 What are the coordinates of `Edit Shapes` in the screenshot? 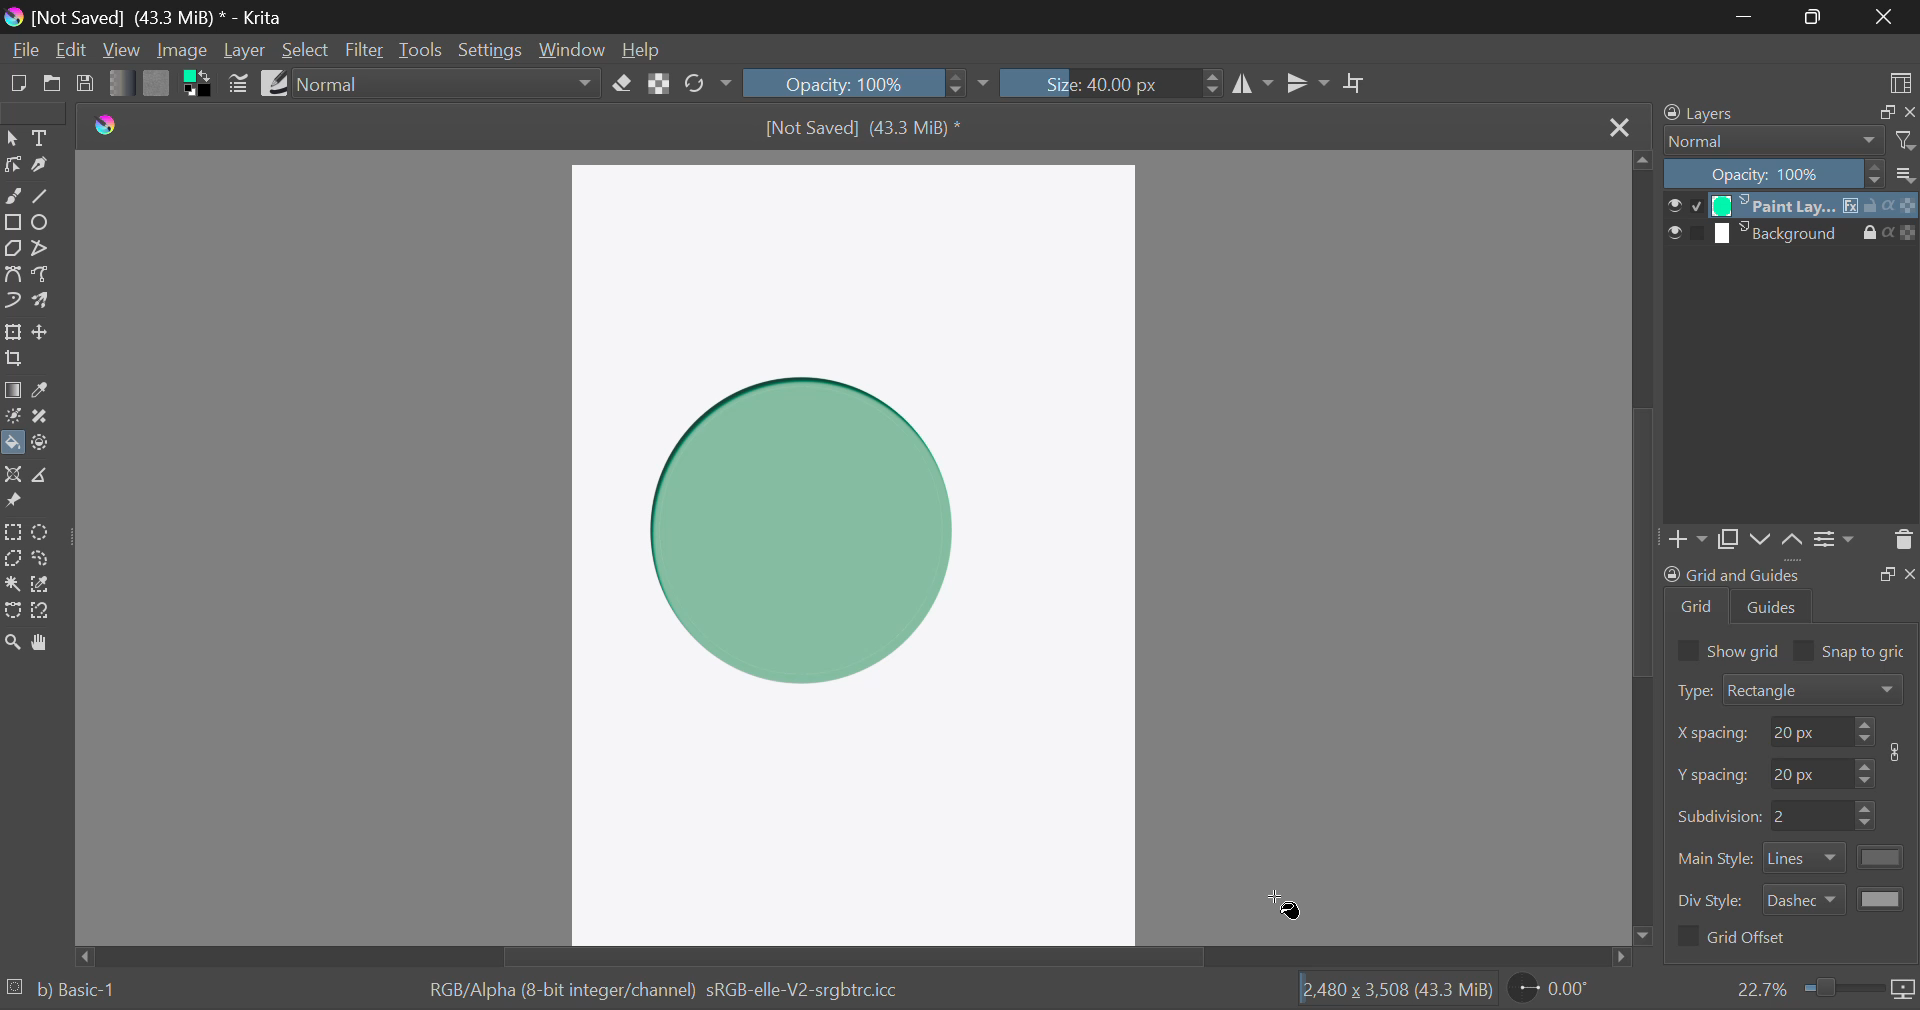 It's located at (12, 164).